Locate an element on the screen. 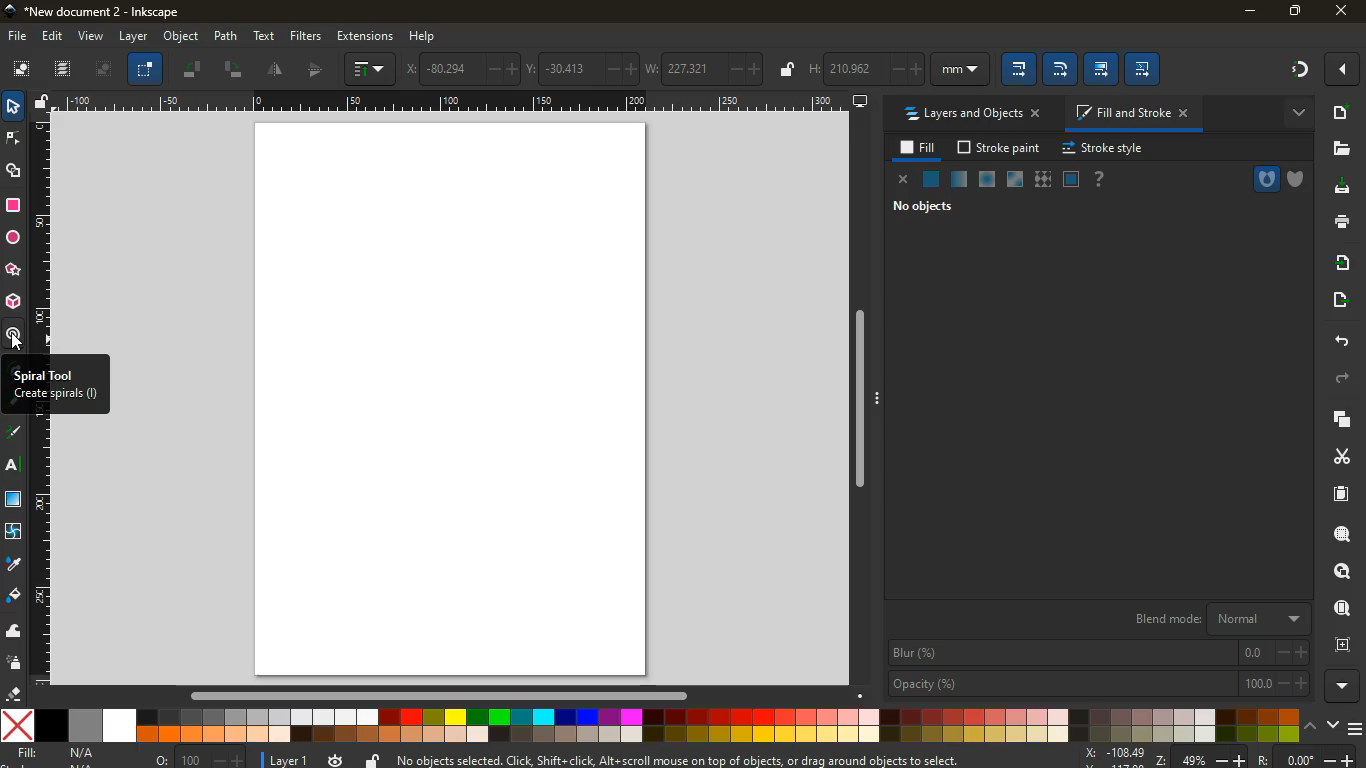 The width and height of the screenshot is (1366, 768). fill is located at coordinates (919, 148).